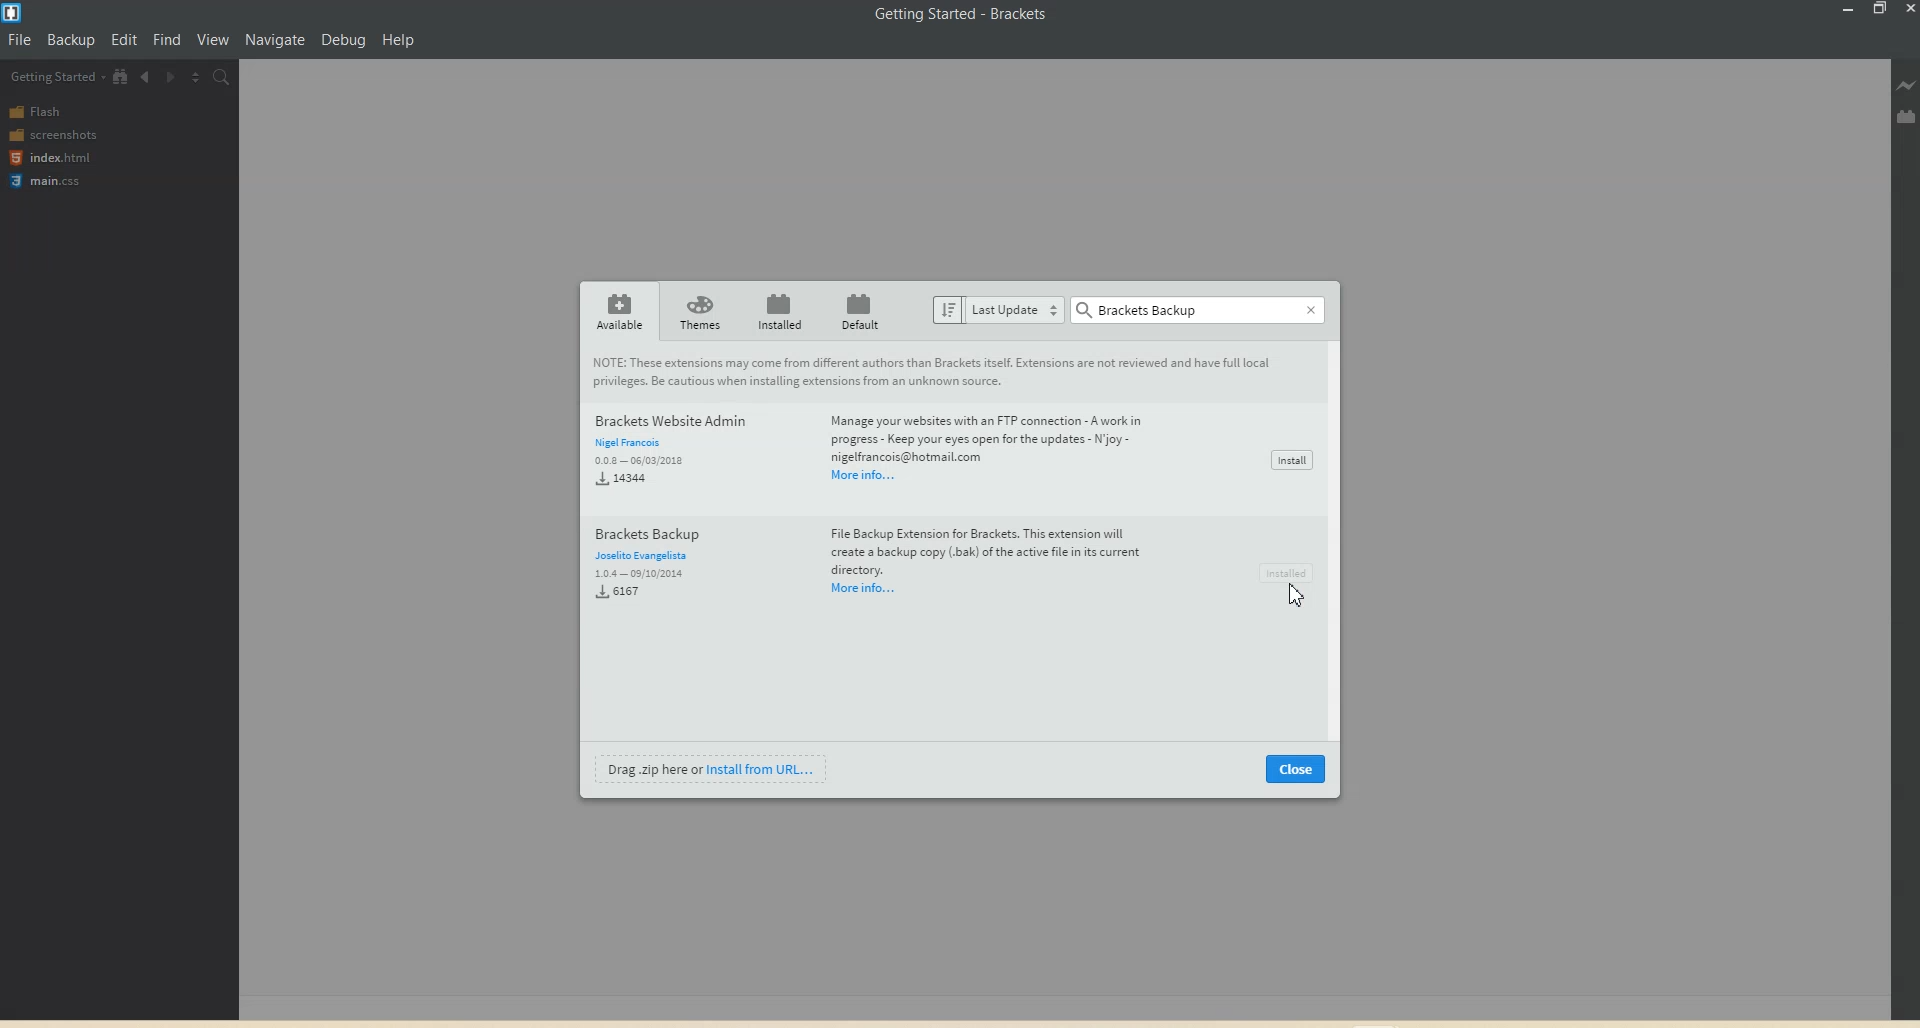 Image resolution: width=1920 pixels, height=1028 pixels. Describe the element at coordinates (671, 451) in the screenshot. I see `Brackets Website Admin Nigel Francois 0.0.8 - 06/03/2018 14344` at that location.